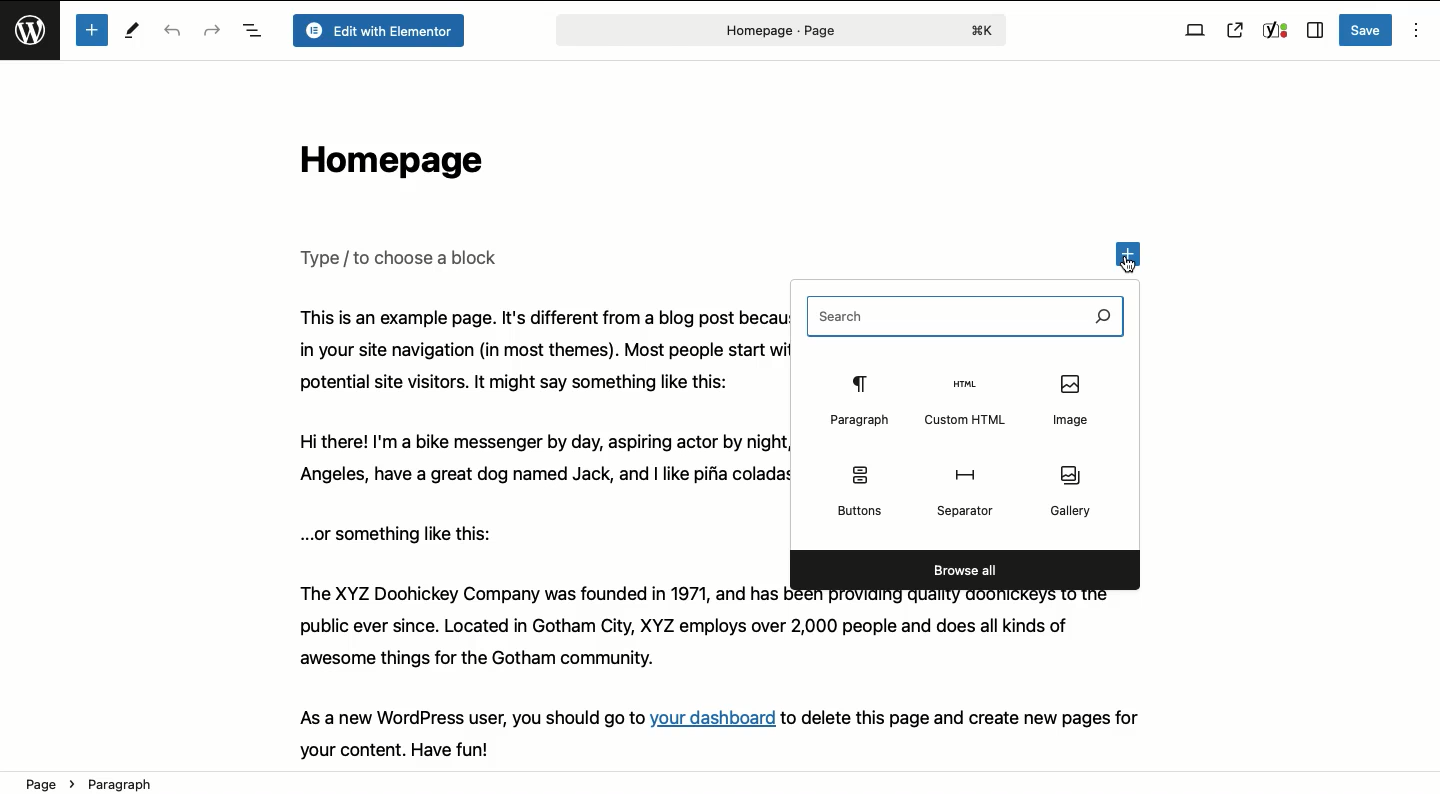 The image size is (1440, 794). Describe the element at coordinates (1235, 30) in the screenshot. I see `View page` at that location.